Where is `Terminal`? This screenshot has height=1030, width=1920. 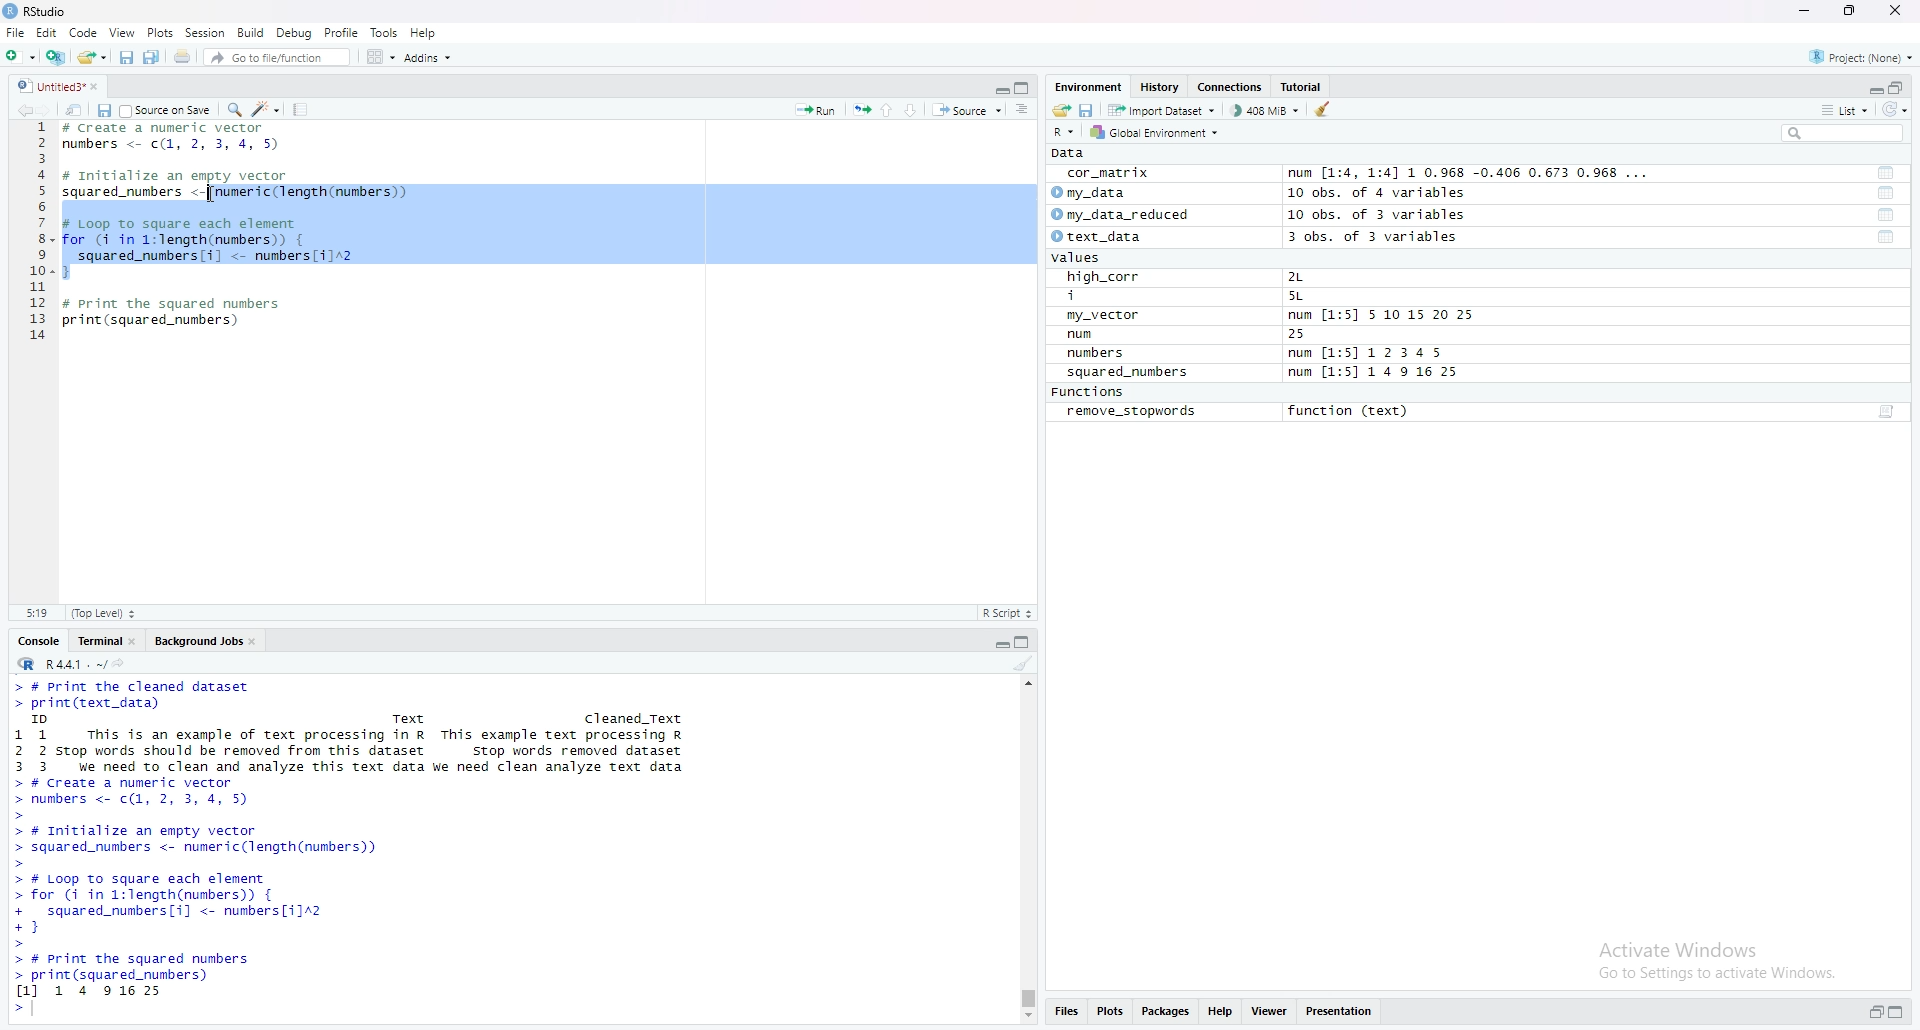 Terminal is located at coordinates (96, 639).